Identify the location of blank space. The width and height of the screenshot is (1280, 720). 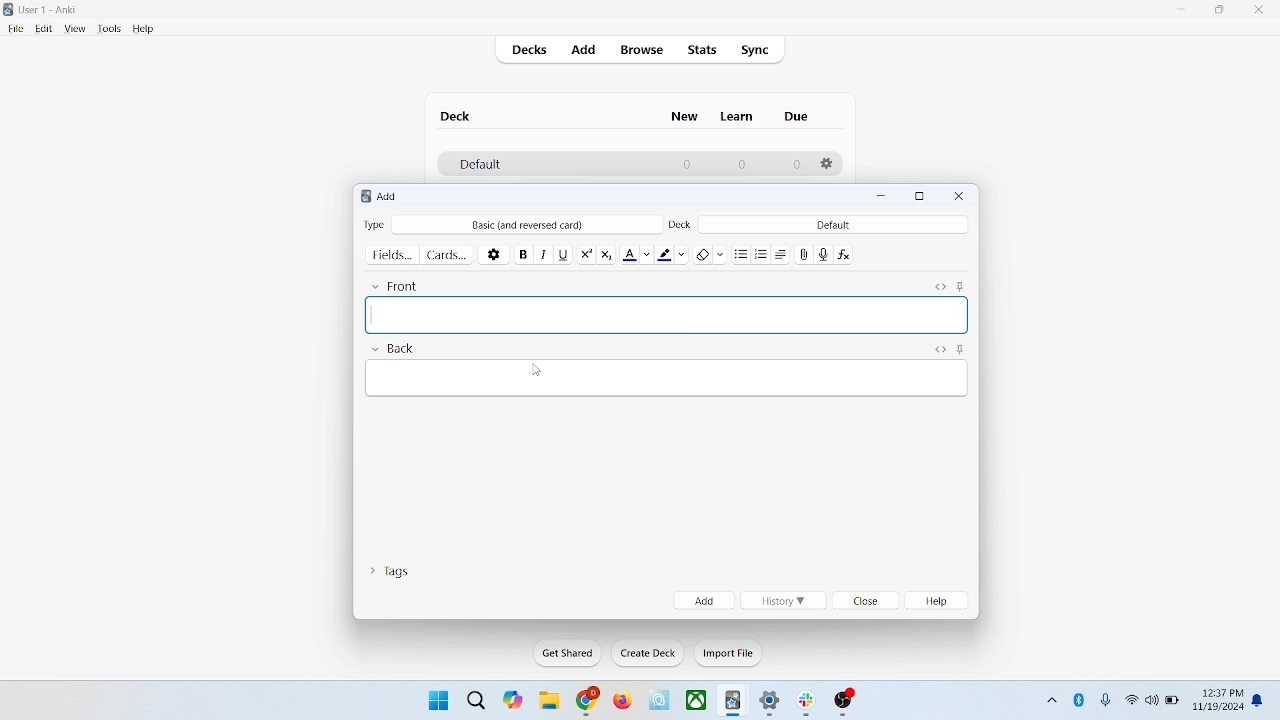
(665, 315).